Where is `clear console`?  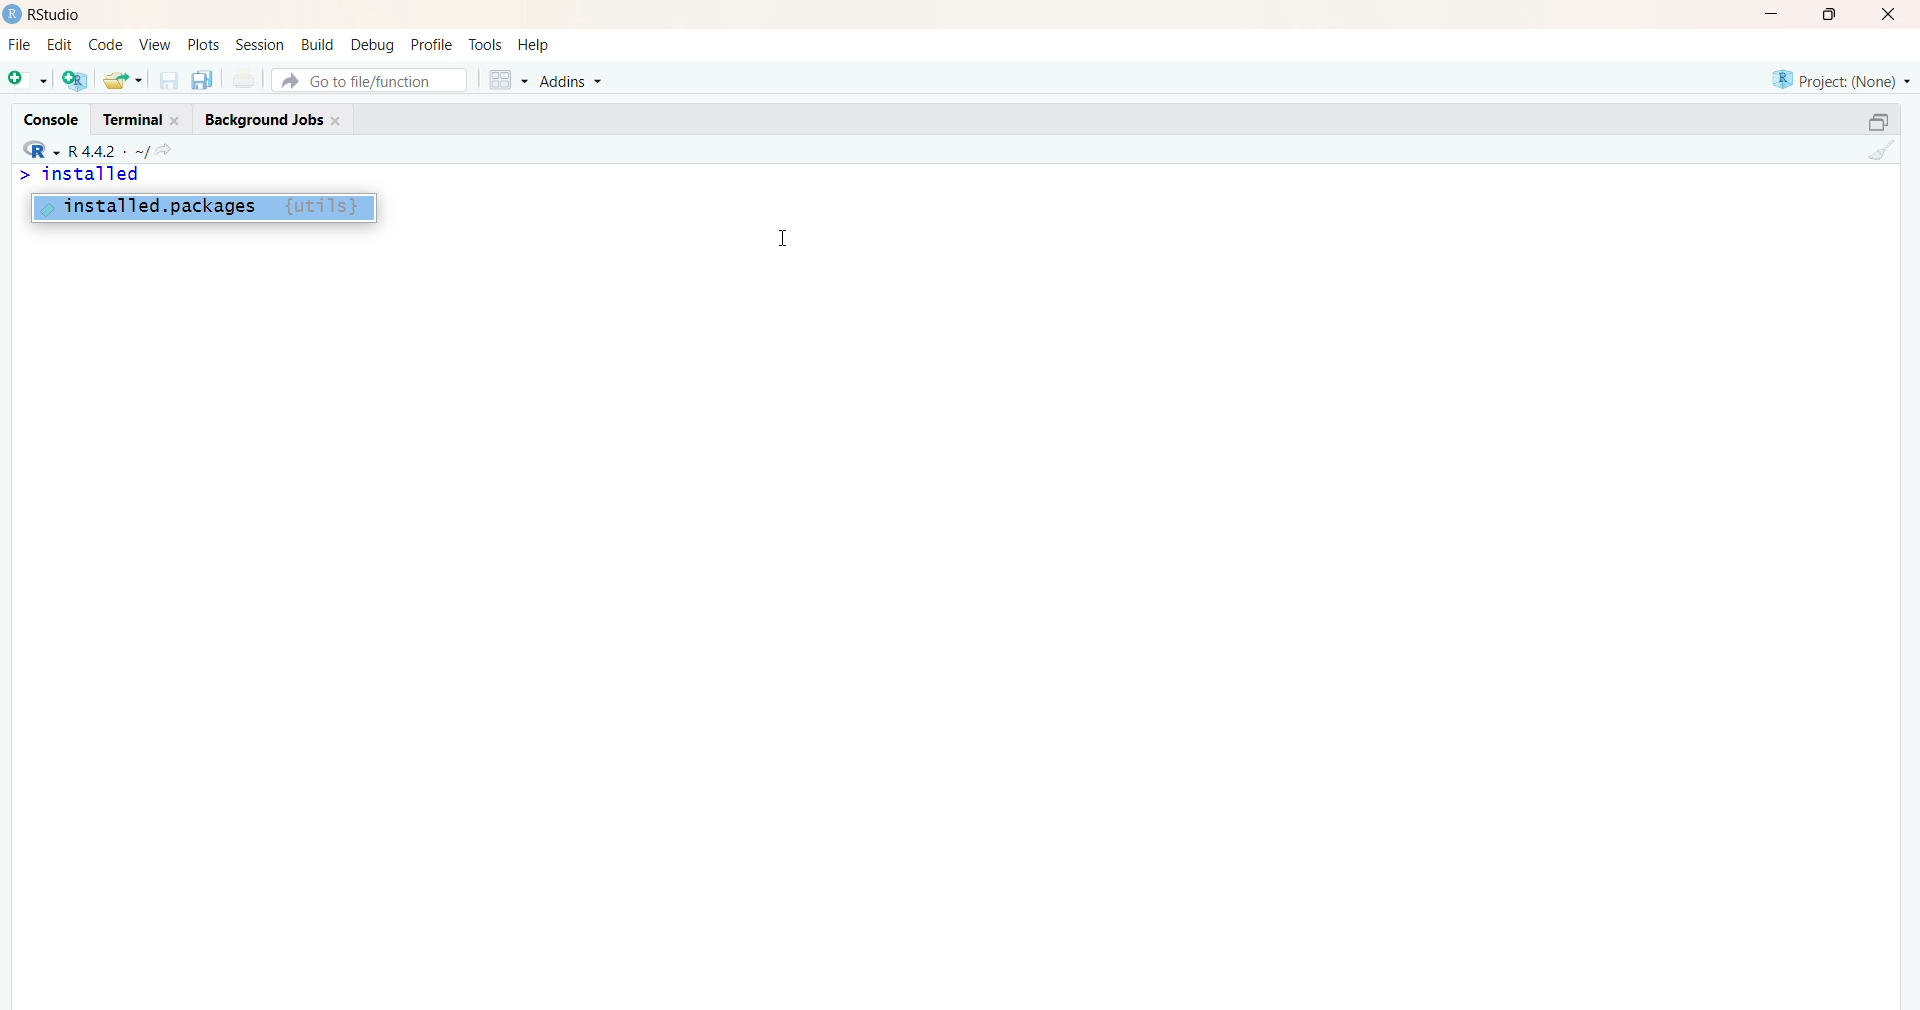 clear console is located at coordinates (1879, 152).